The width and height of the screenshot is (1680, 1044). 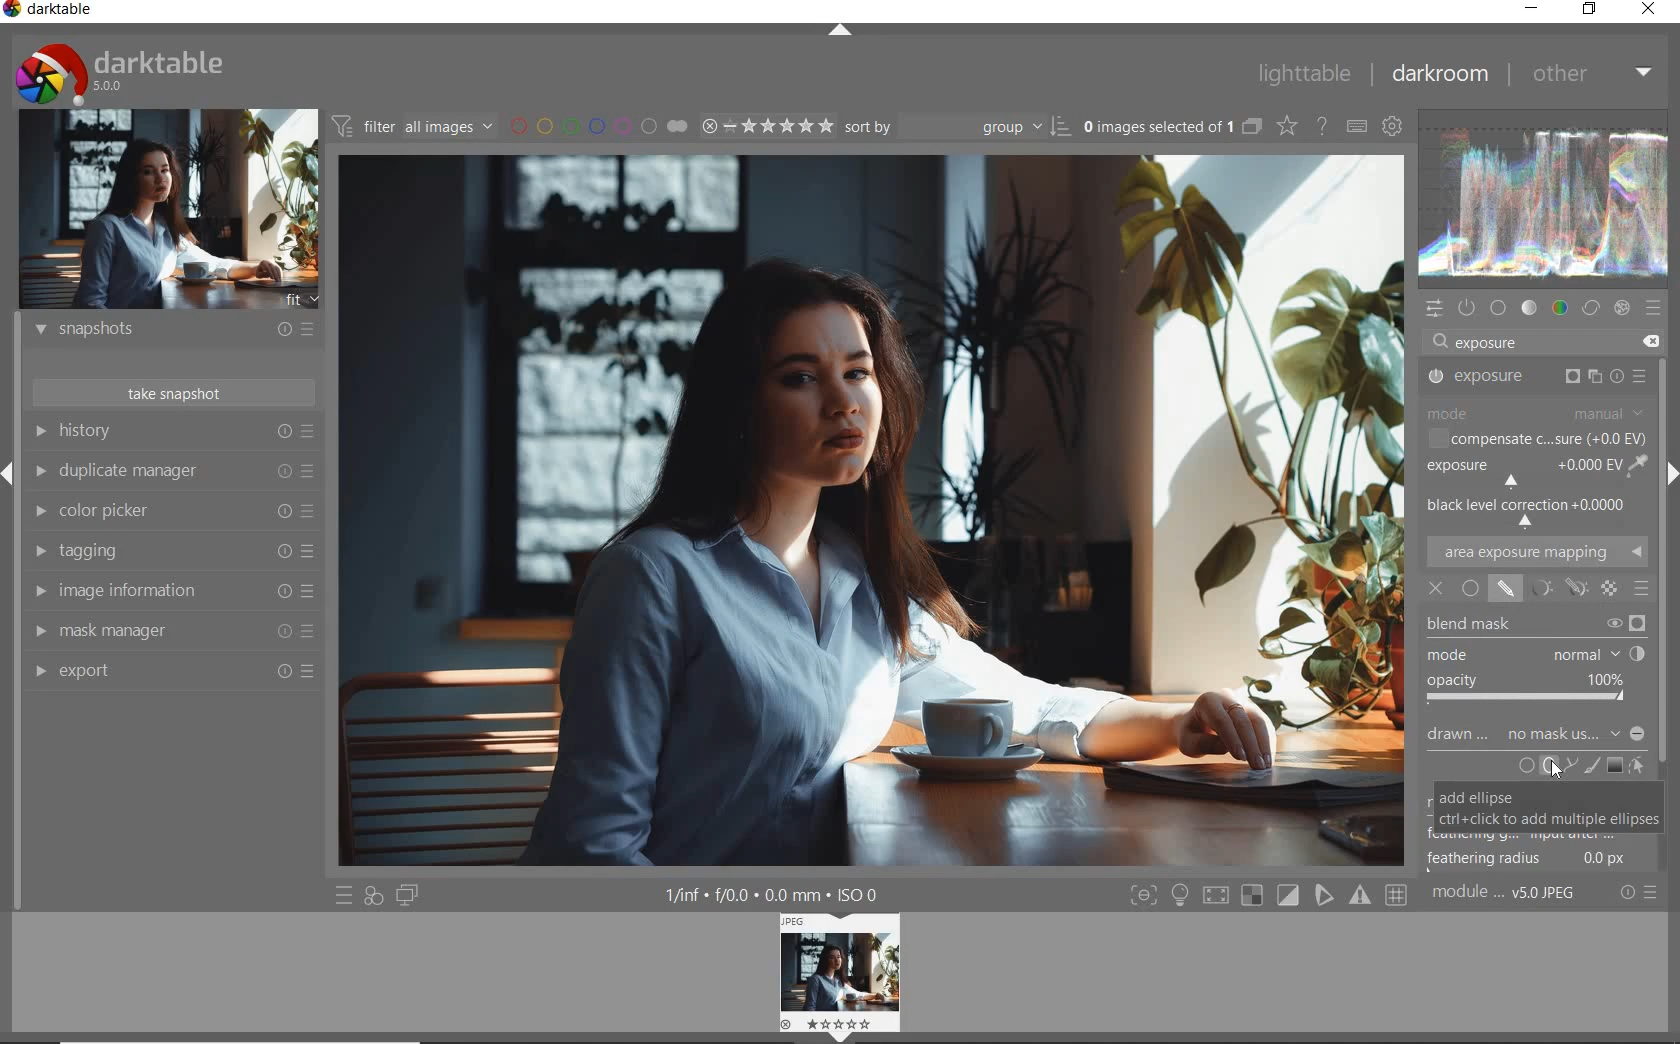 I want to click on enable online help, so click(x=1323, y=126).